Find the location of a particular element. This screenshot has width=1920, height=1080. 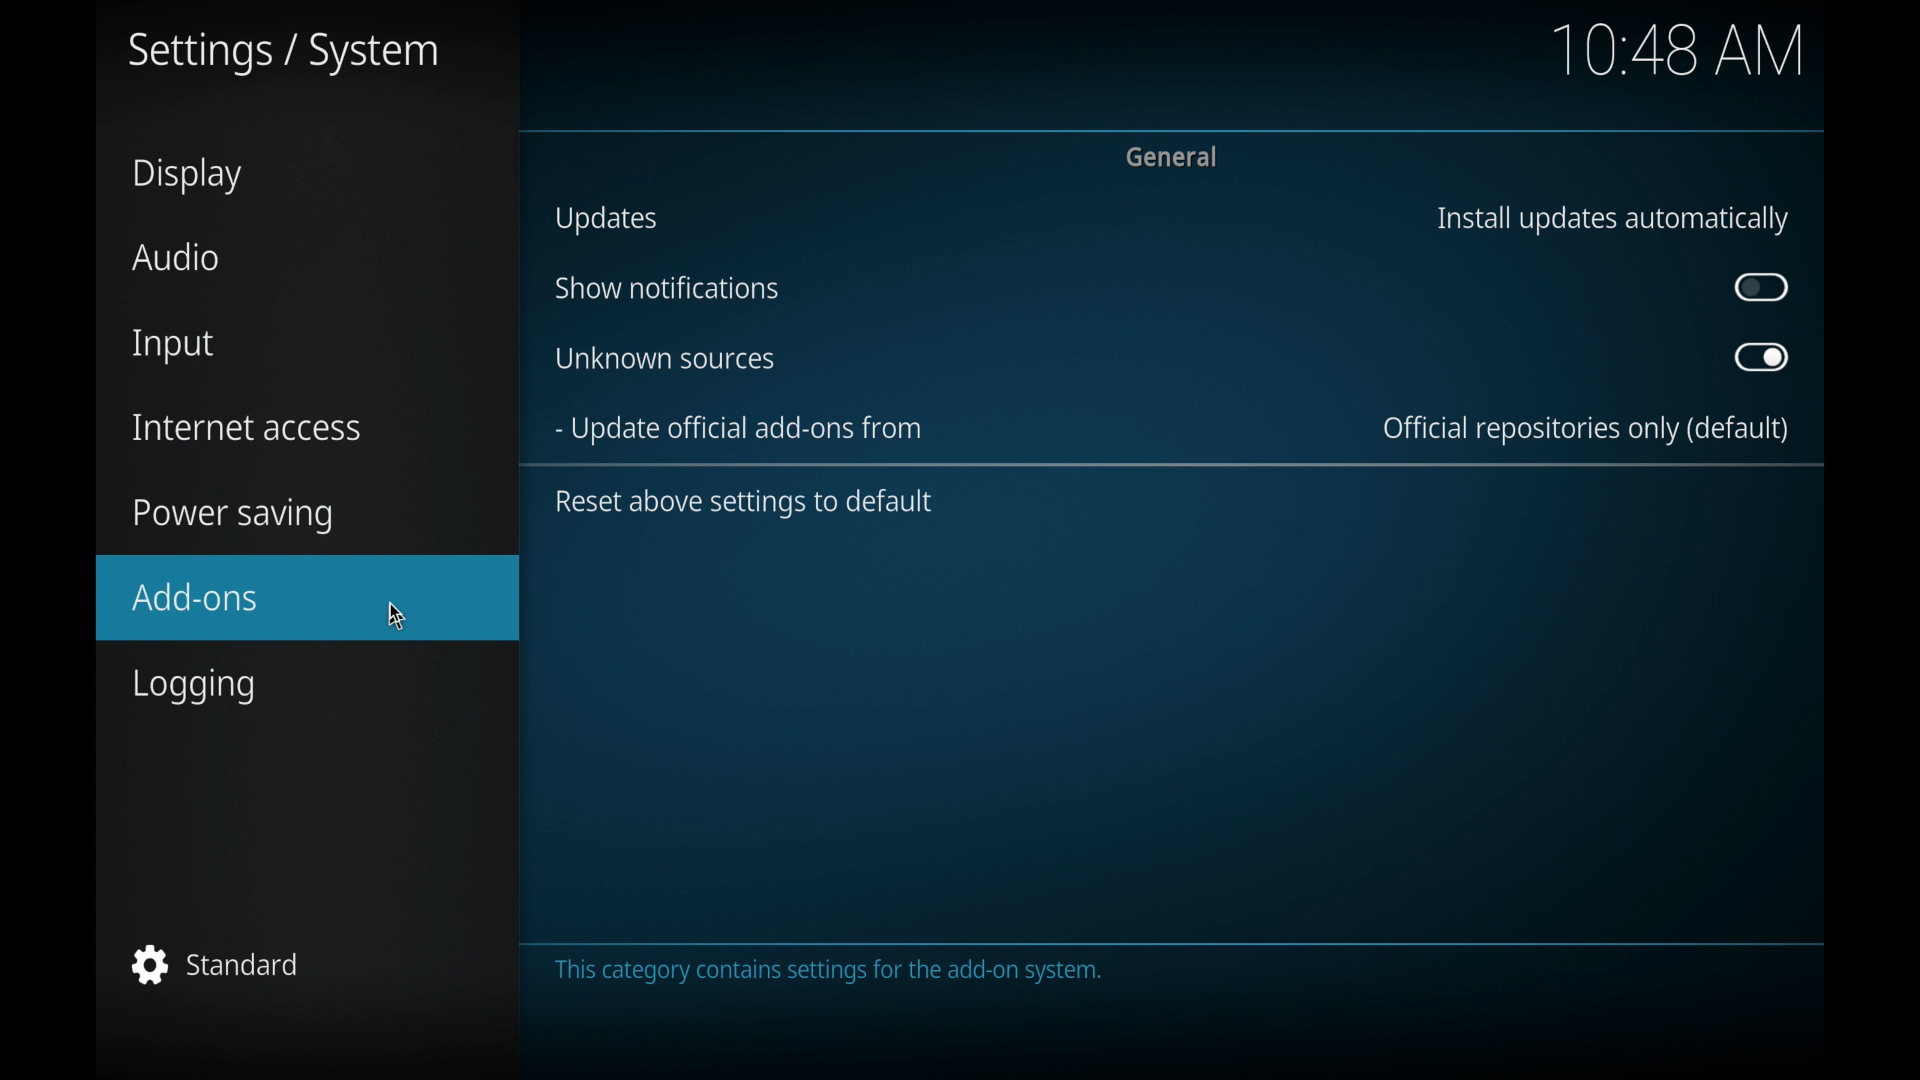

official repositories only is located at coordinates (1589, 432).